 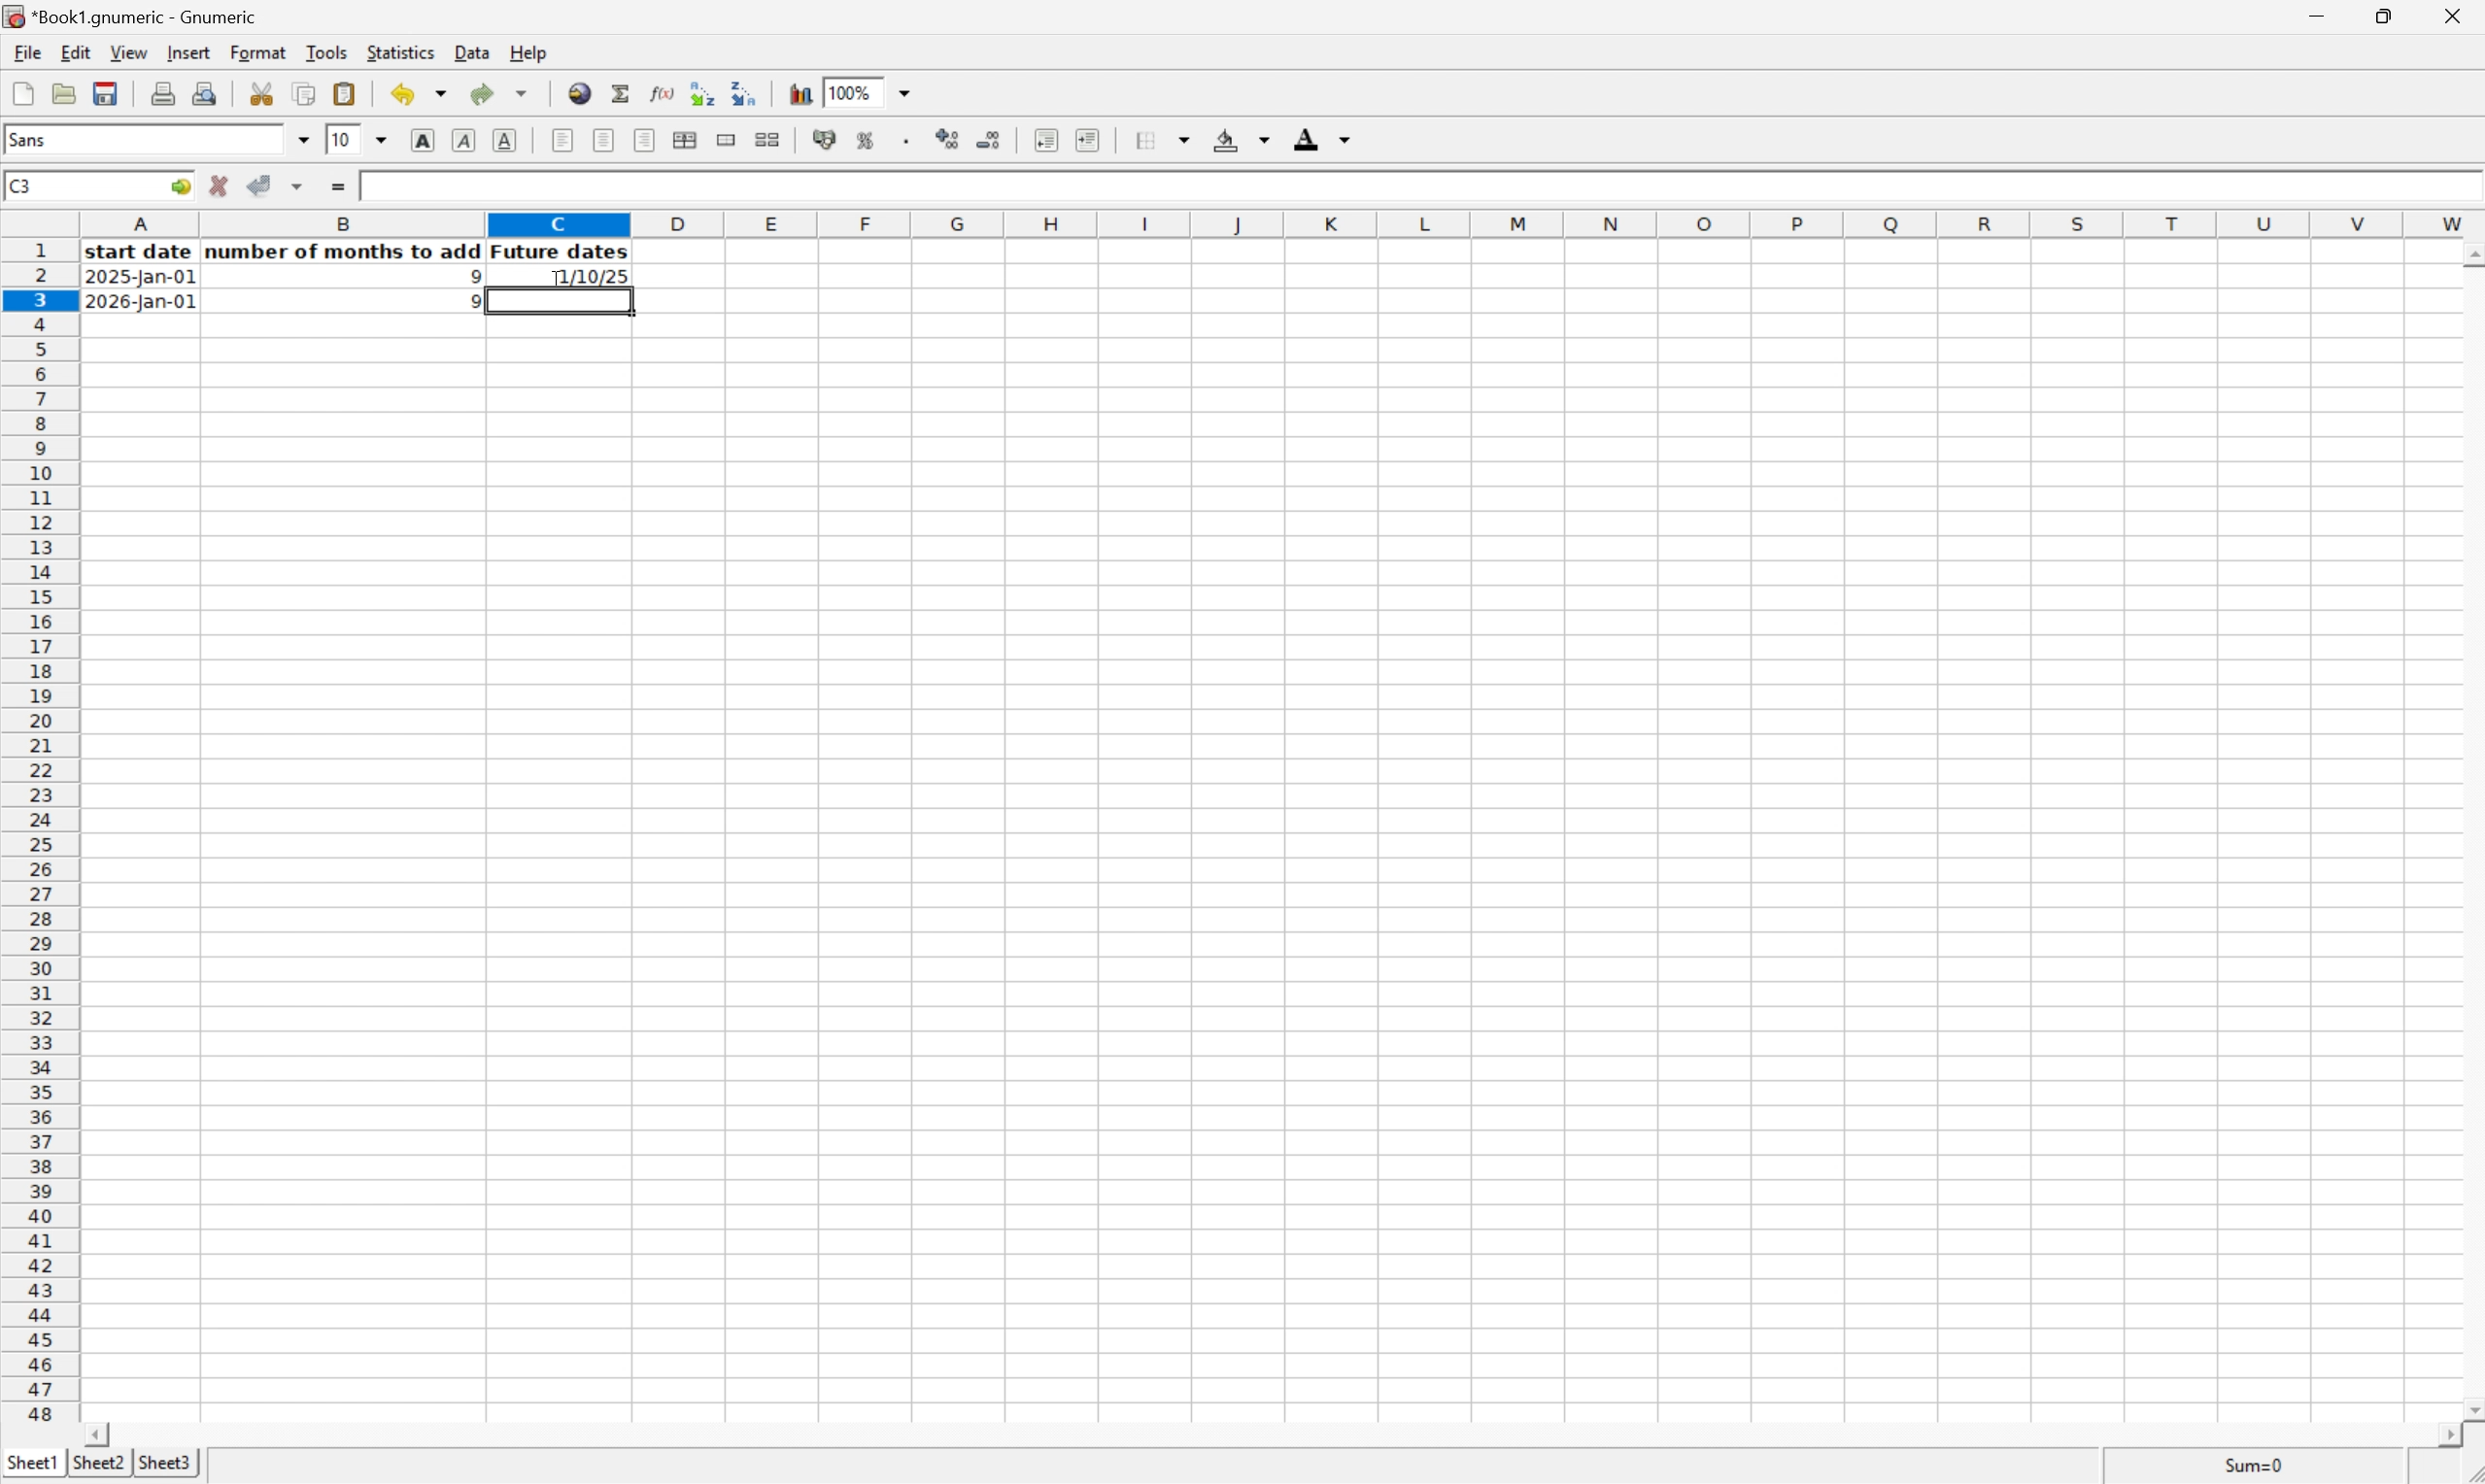 What do you see at coordinates (39, 832) in the screenshot?
I see `Row numbers` at bounding box center [39, 832].